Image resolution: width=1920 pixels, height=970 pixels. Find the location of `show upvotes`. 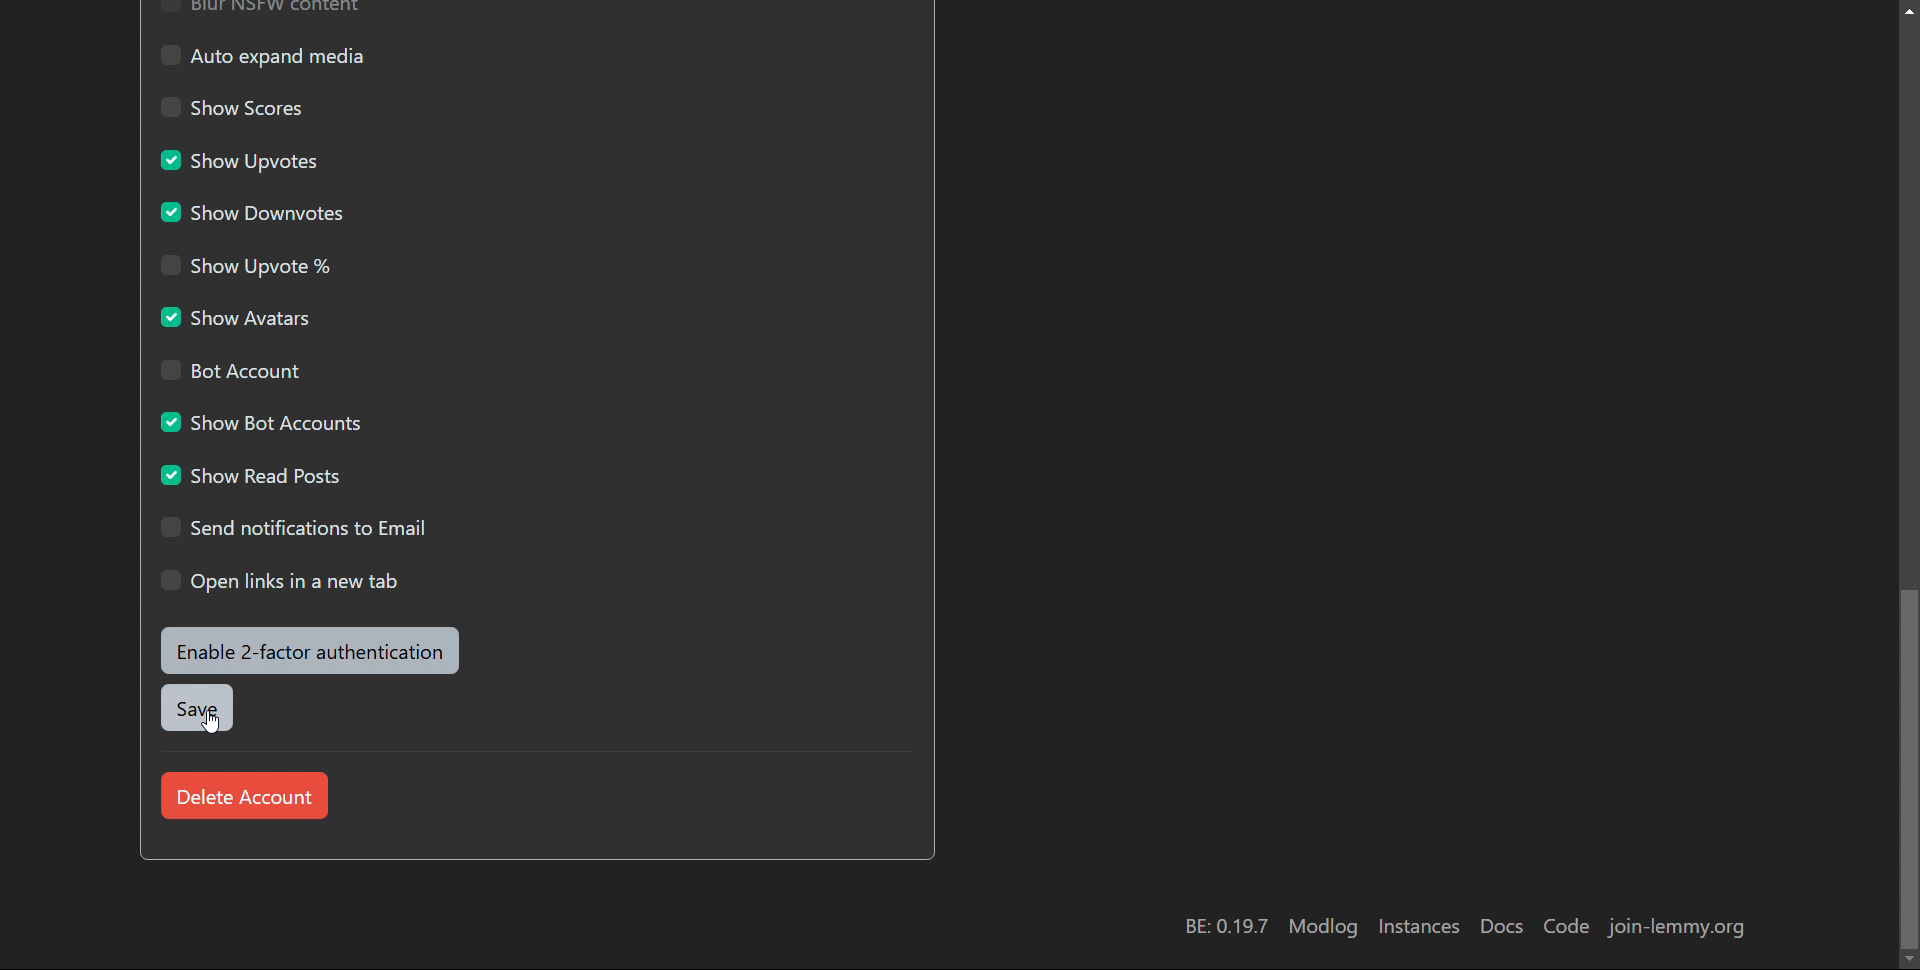

show upvotes is located at coordinates (243, 161).